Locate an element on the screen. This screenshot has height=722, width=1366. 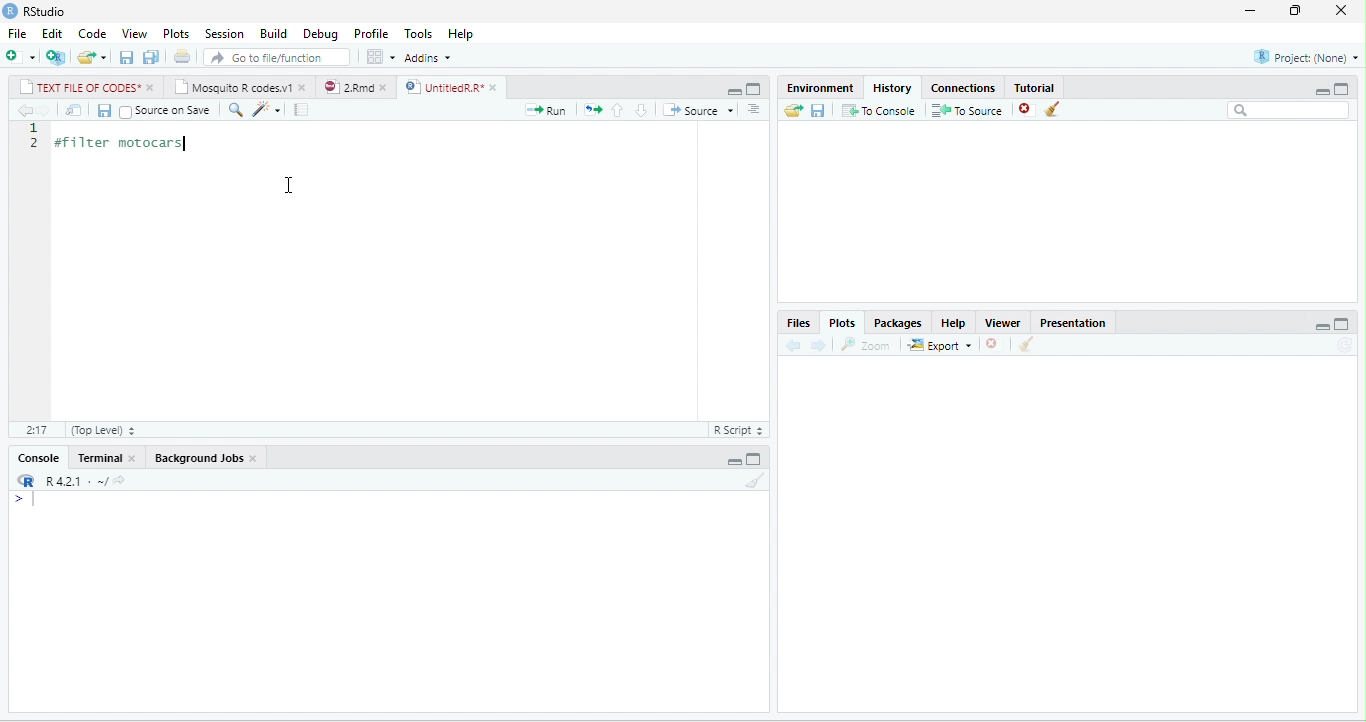
maximize is located at coordinates (753, 460).